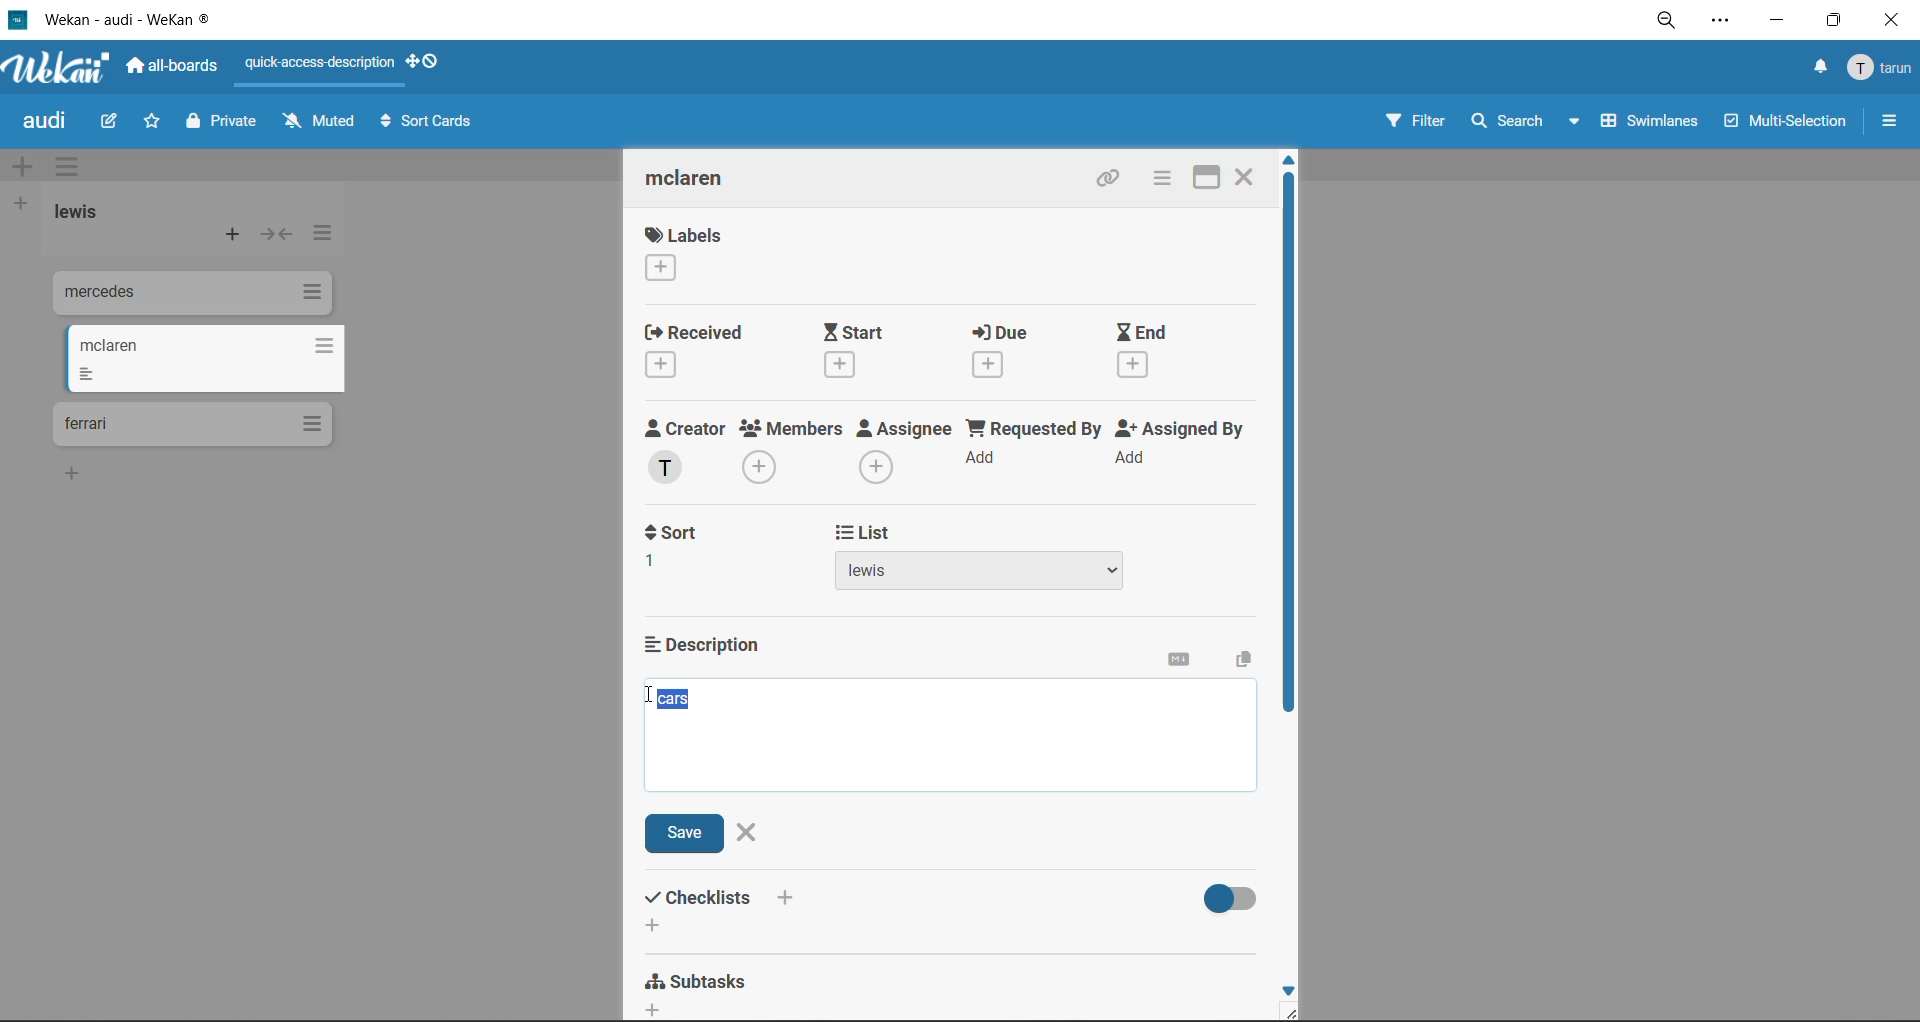  I want to click on copy link, so click(1113, 180).